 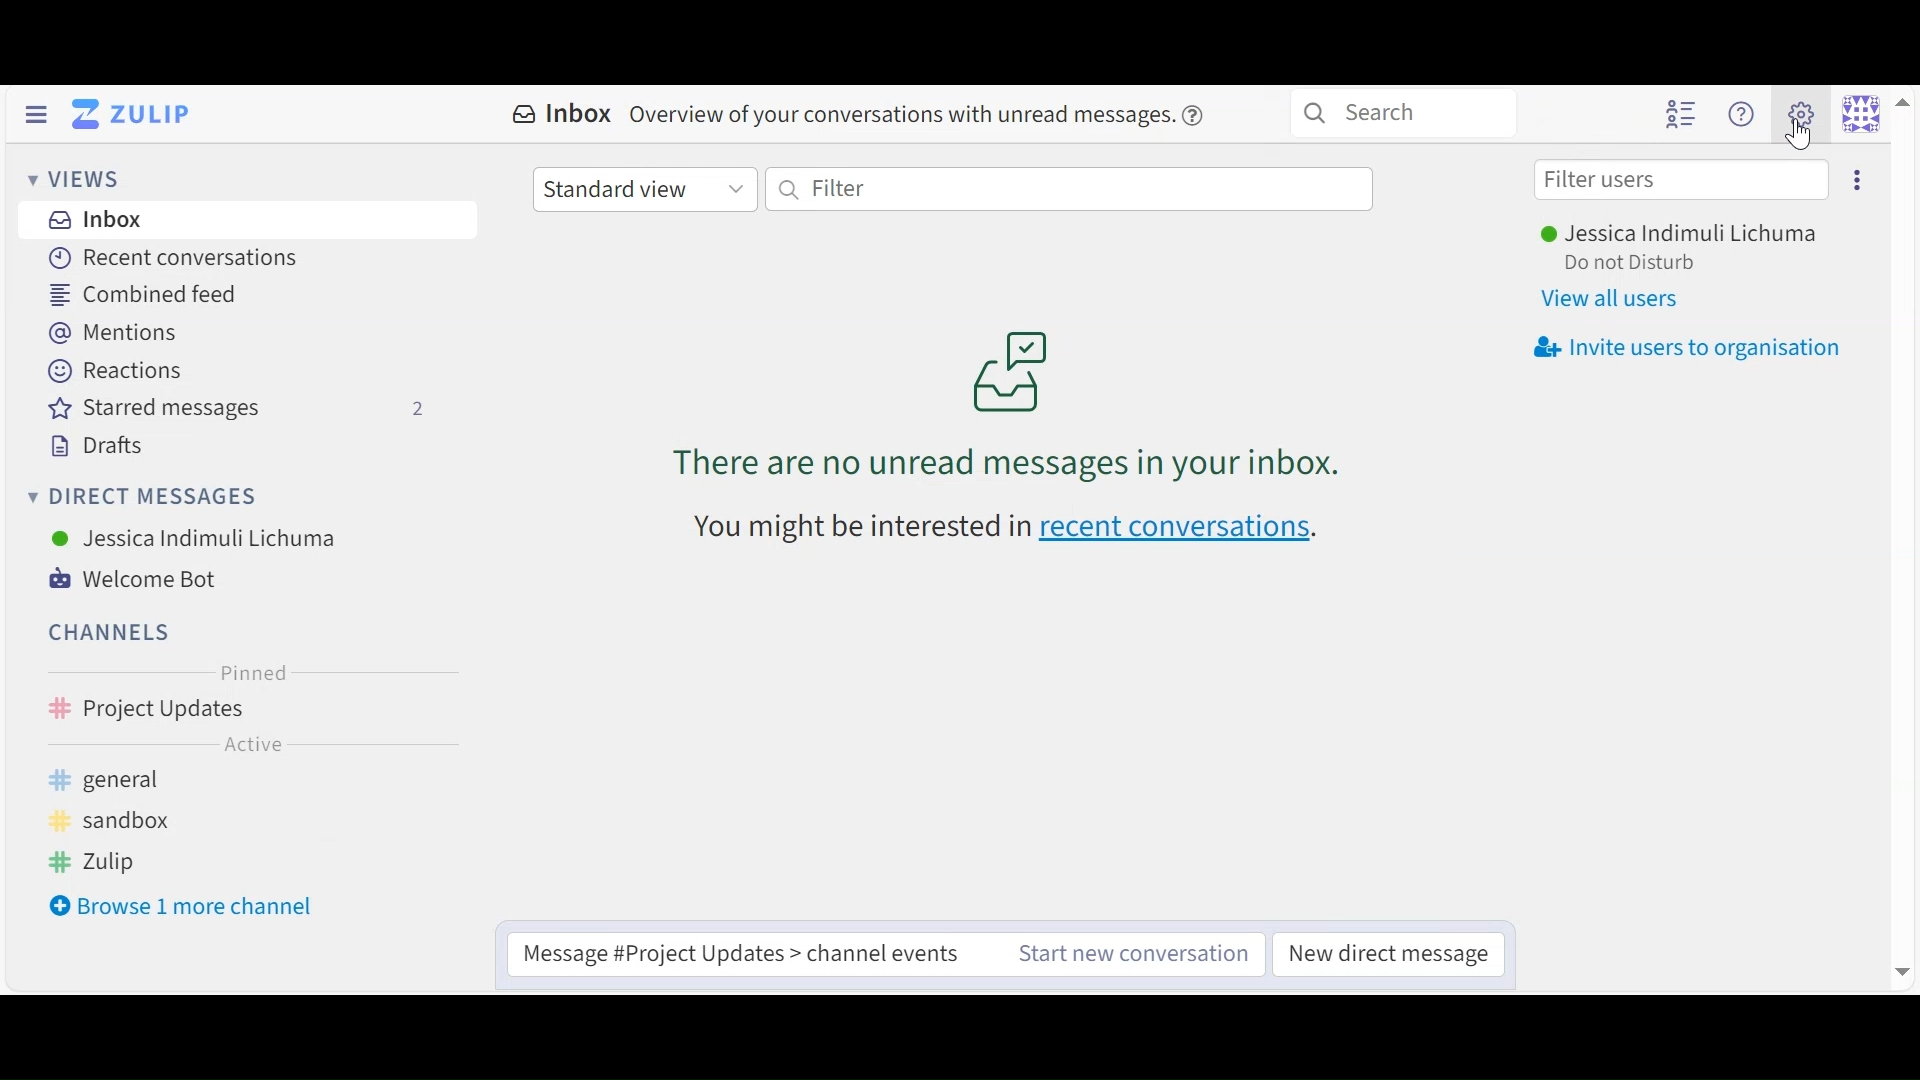 I want to click on Mentions, so click(x=115, y=333).